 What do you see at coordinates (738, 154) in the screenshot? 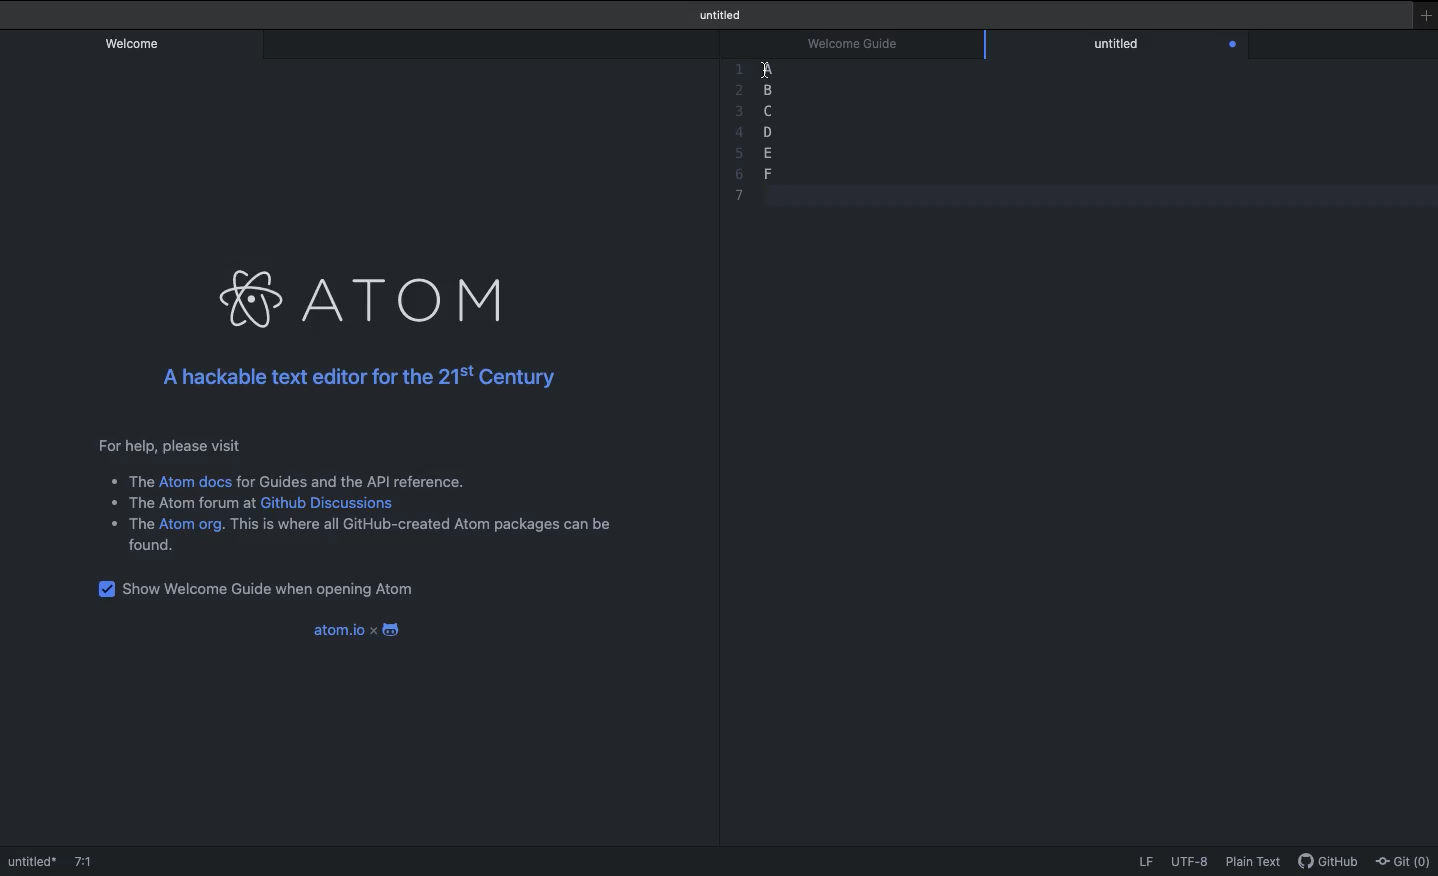
I see `5` at bounding box center [738, 154].